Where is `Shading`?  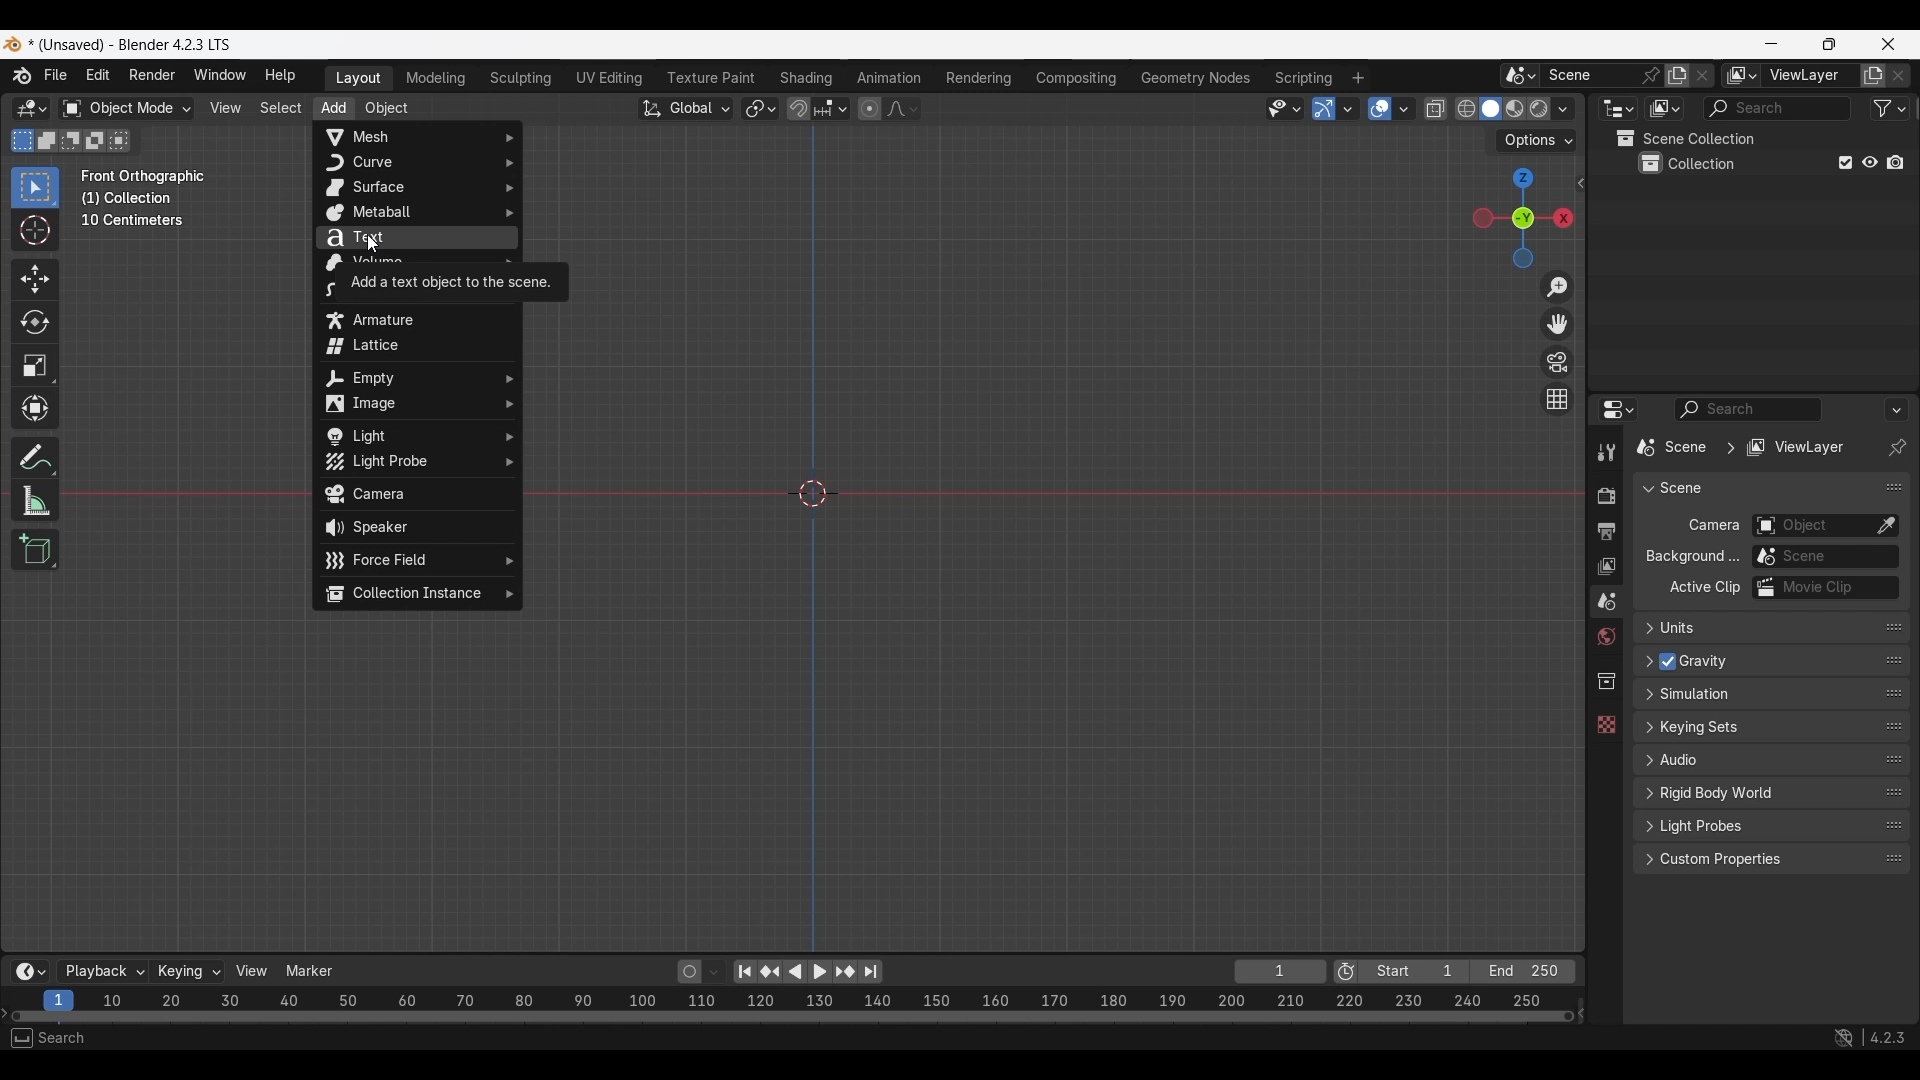 Shading is located at coordinates (1562, 109).